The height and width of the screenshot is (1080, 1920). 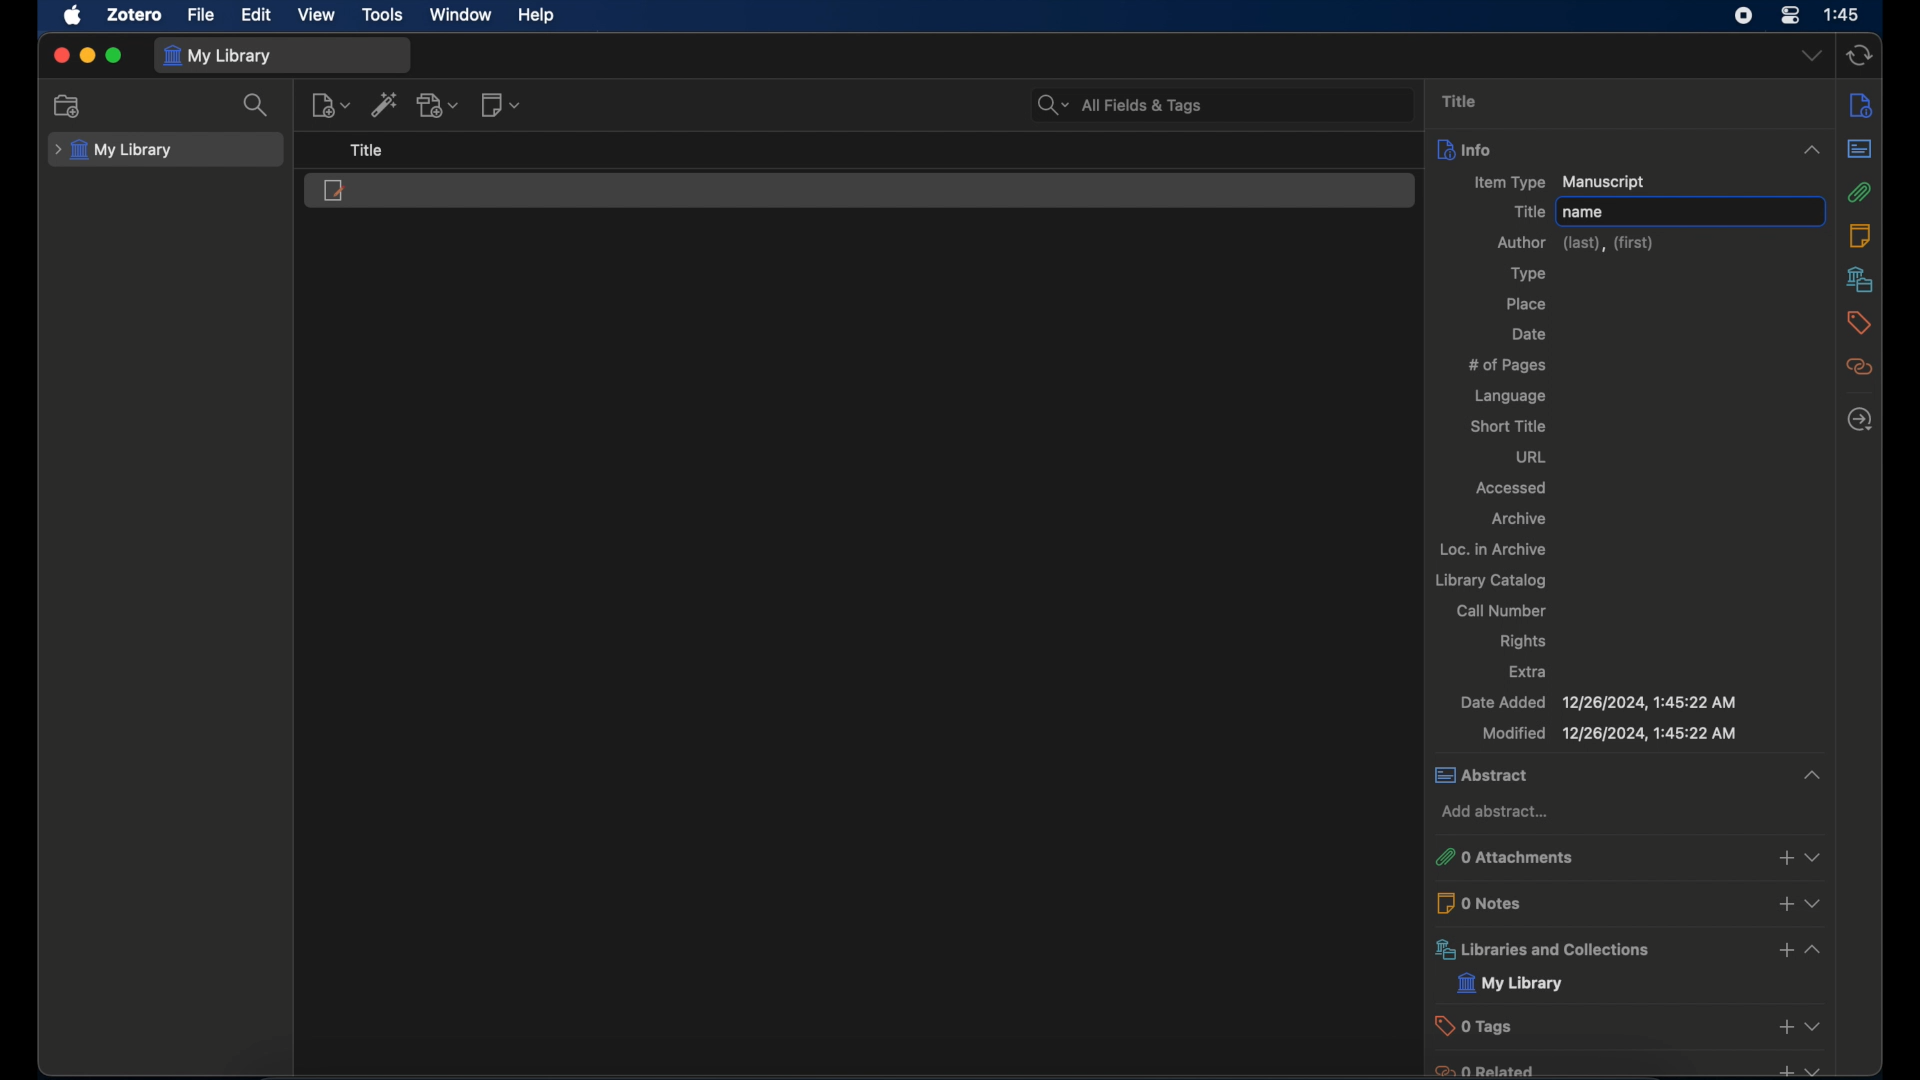 What do you see at coordinates (136, 14) in the screenshot?
I see `zotero` at bounding box center [136, 14].